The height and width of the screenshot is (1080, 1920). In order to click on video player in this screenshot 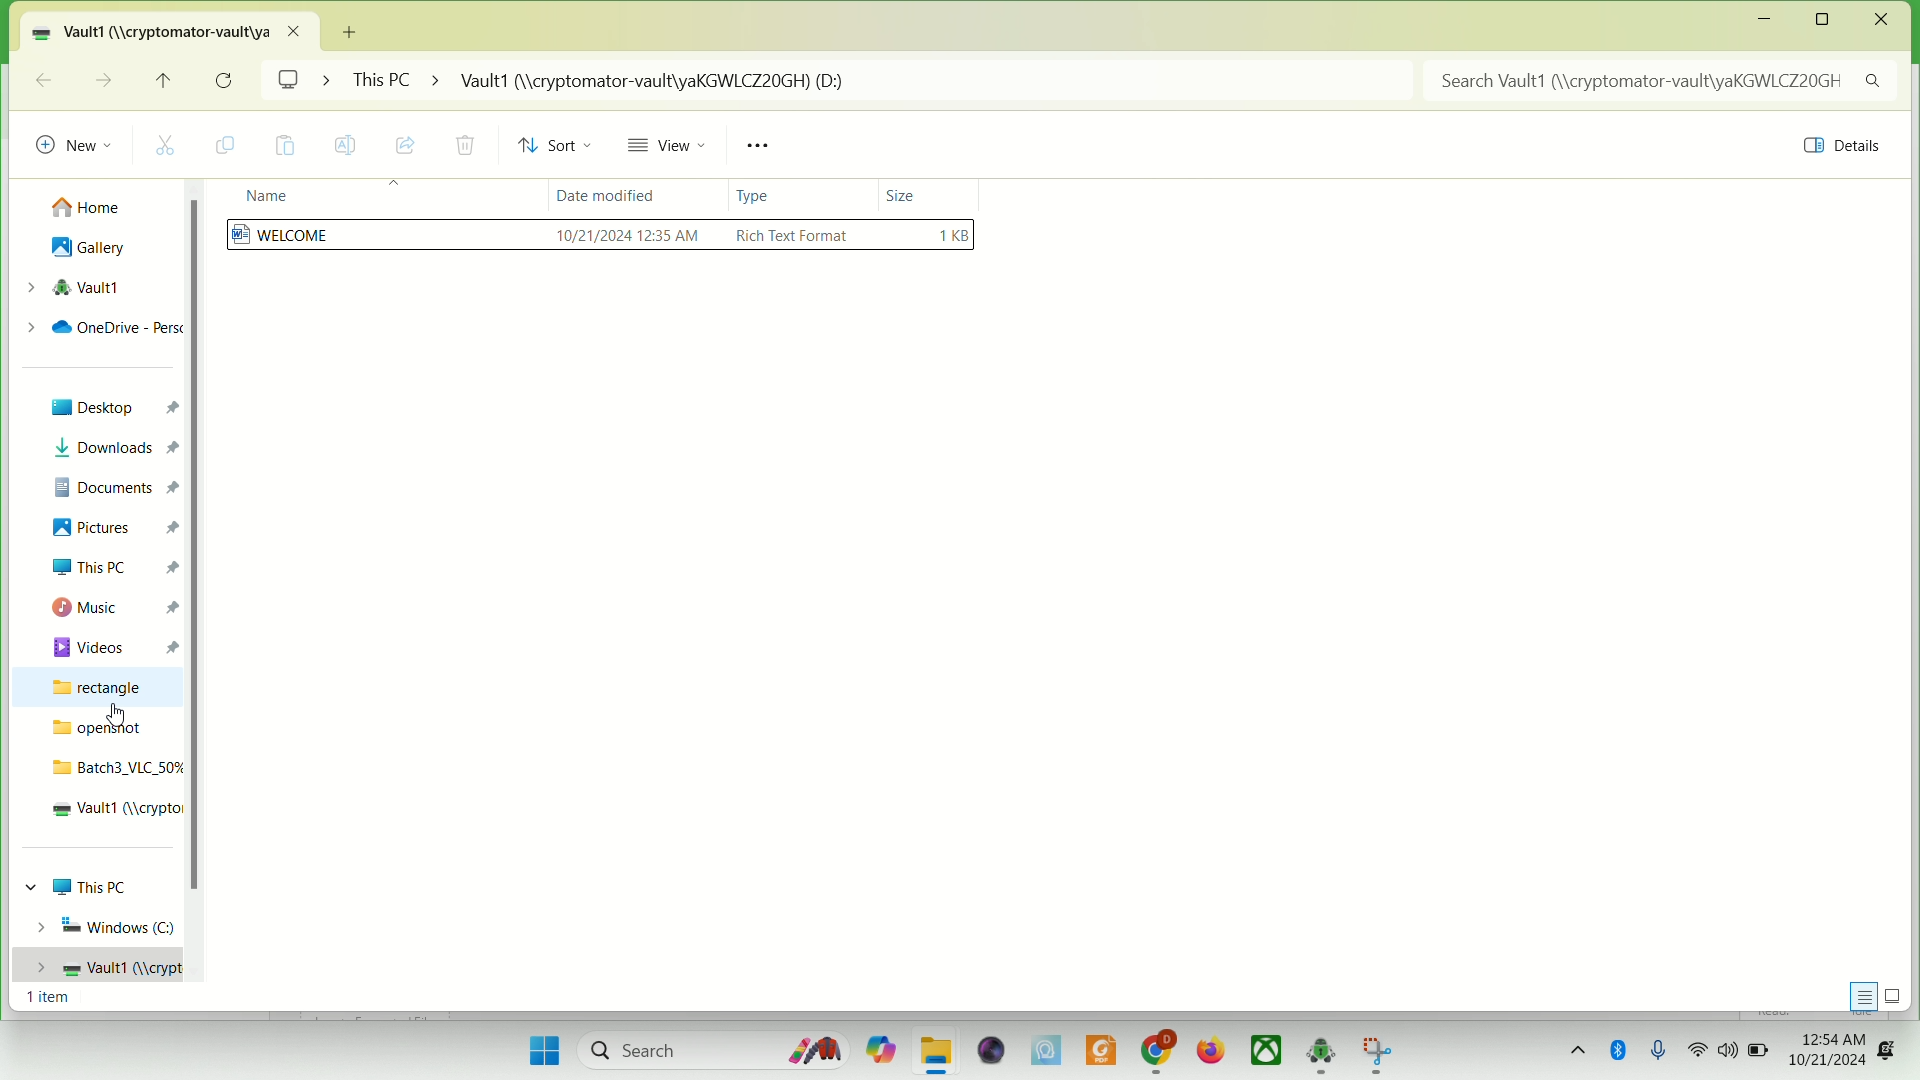, I will do `click(987, 1049)`.